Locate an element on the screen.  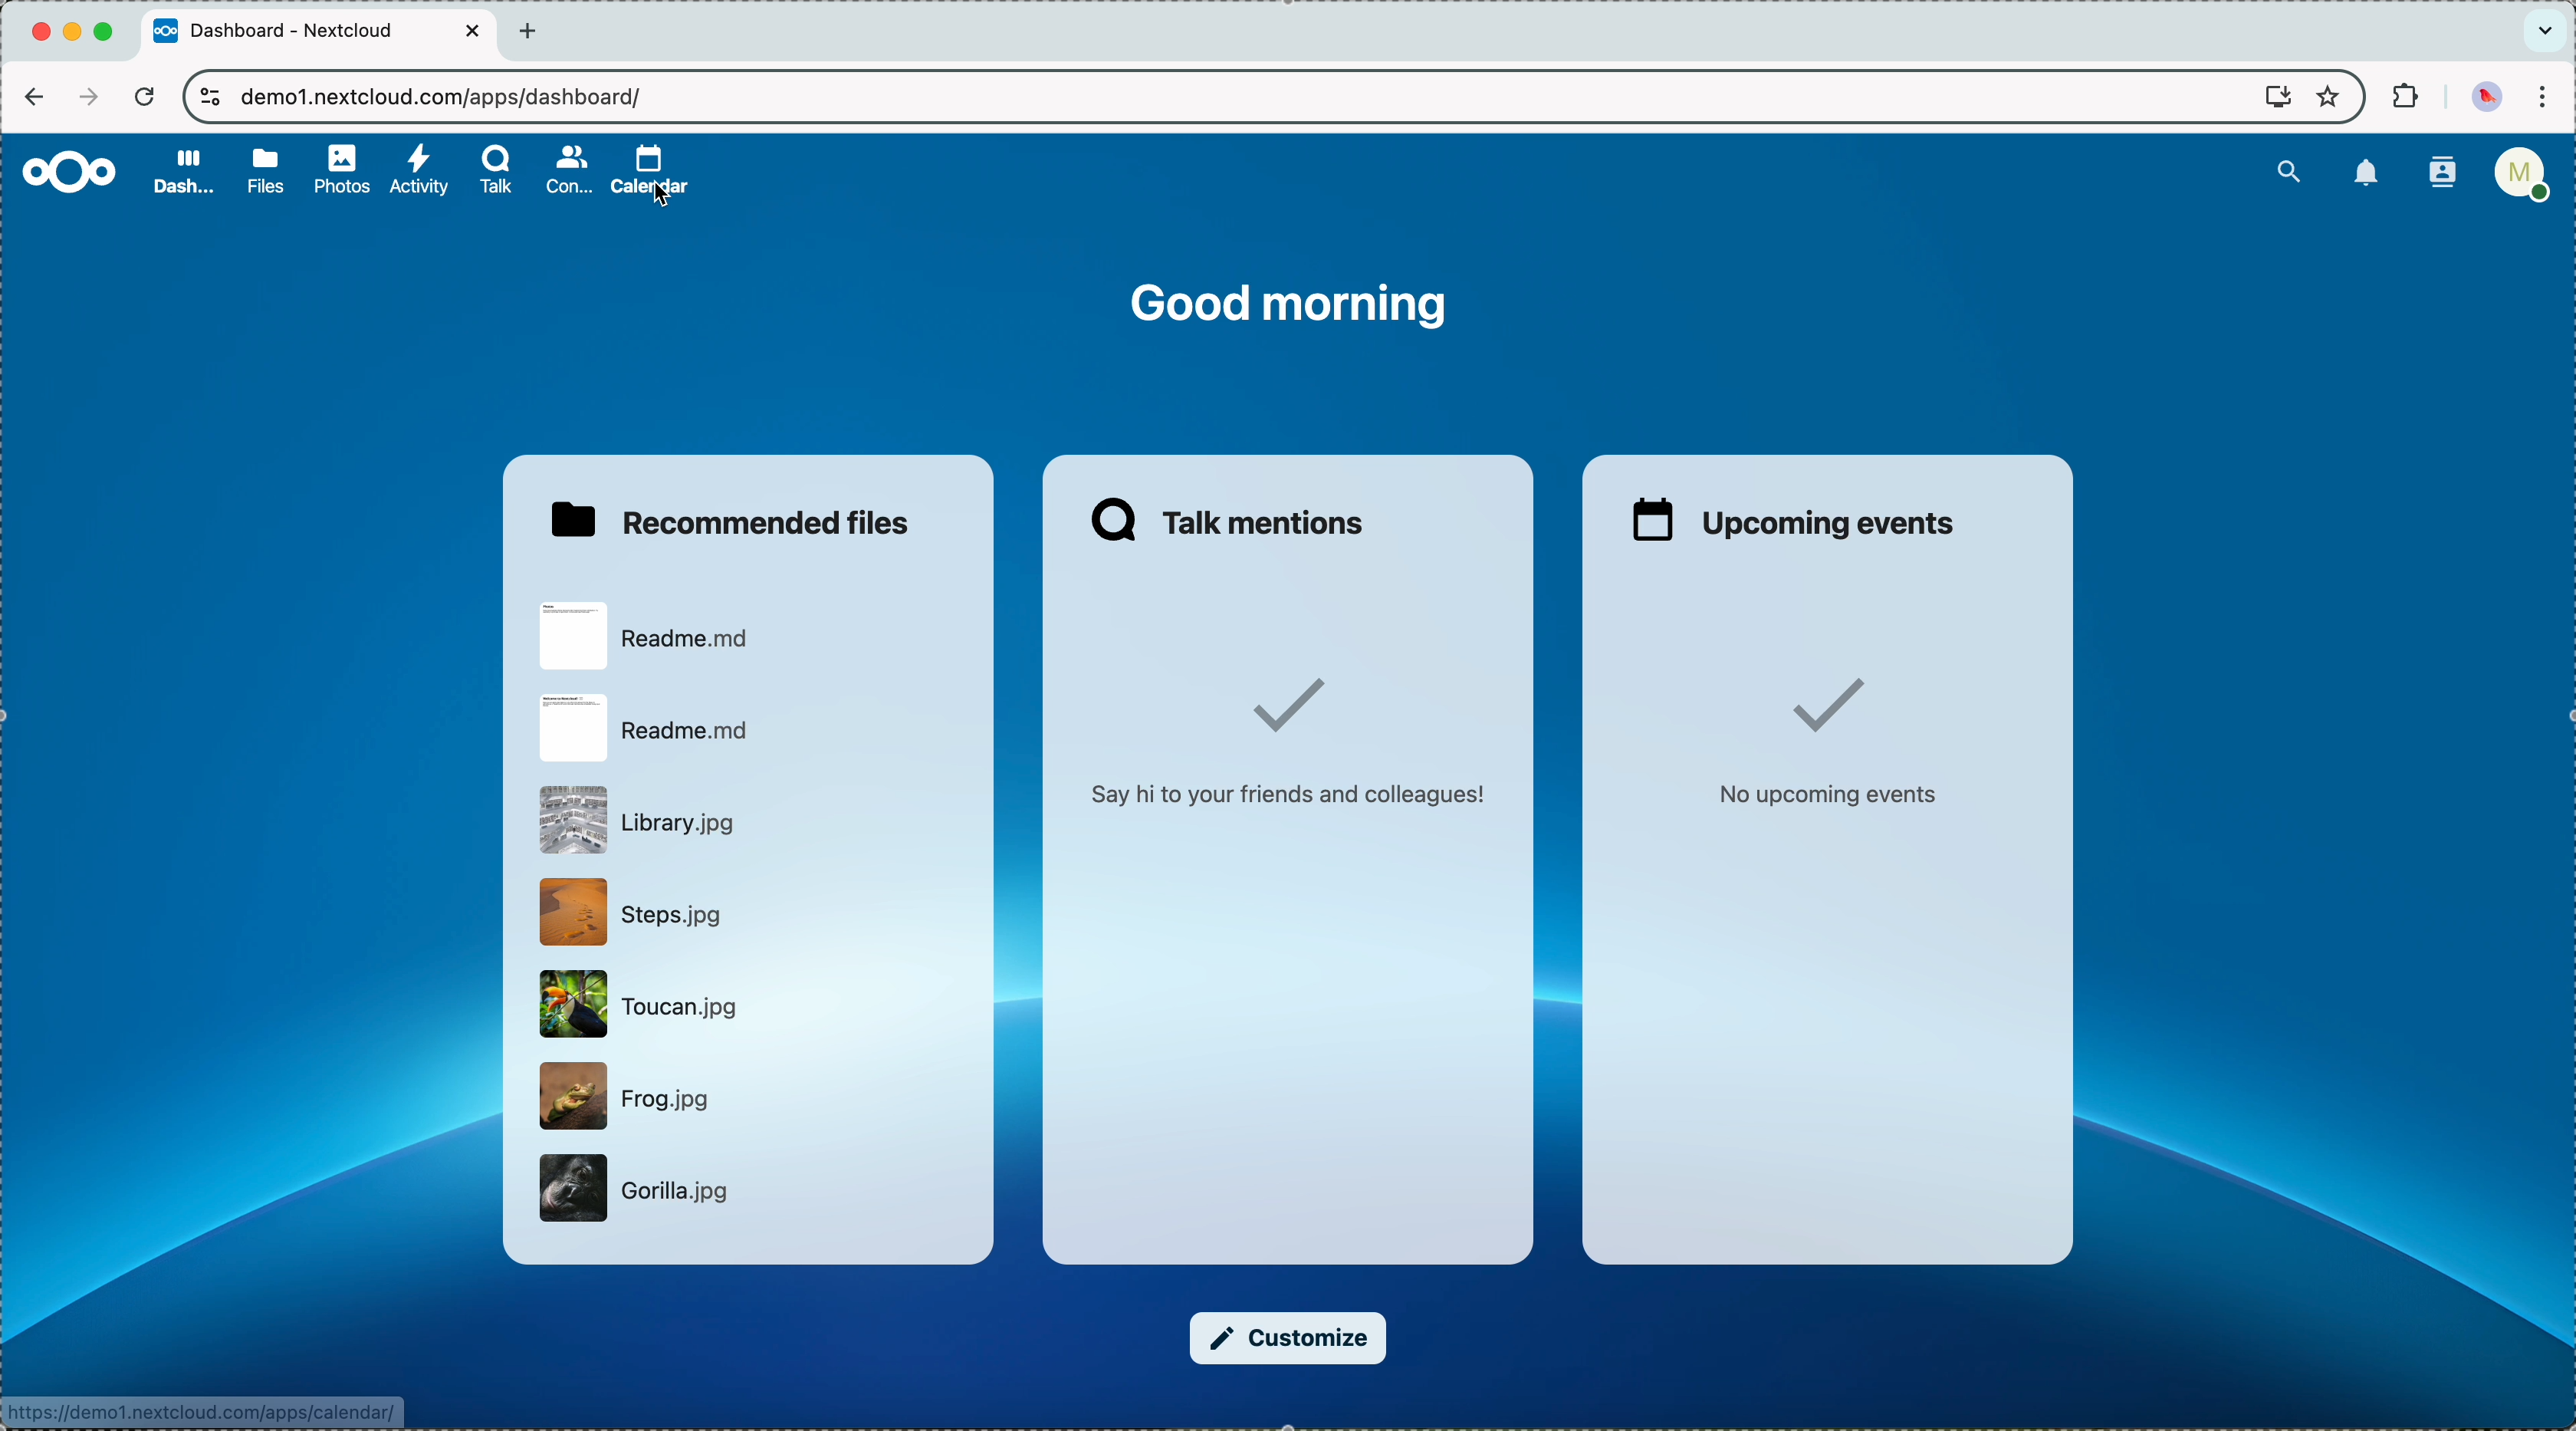
user profile is located at coordinates (2521, 180).